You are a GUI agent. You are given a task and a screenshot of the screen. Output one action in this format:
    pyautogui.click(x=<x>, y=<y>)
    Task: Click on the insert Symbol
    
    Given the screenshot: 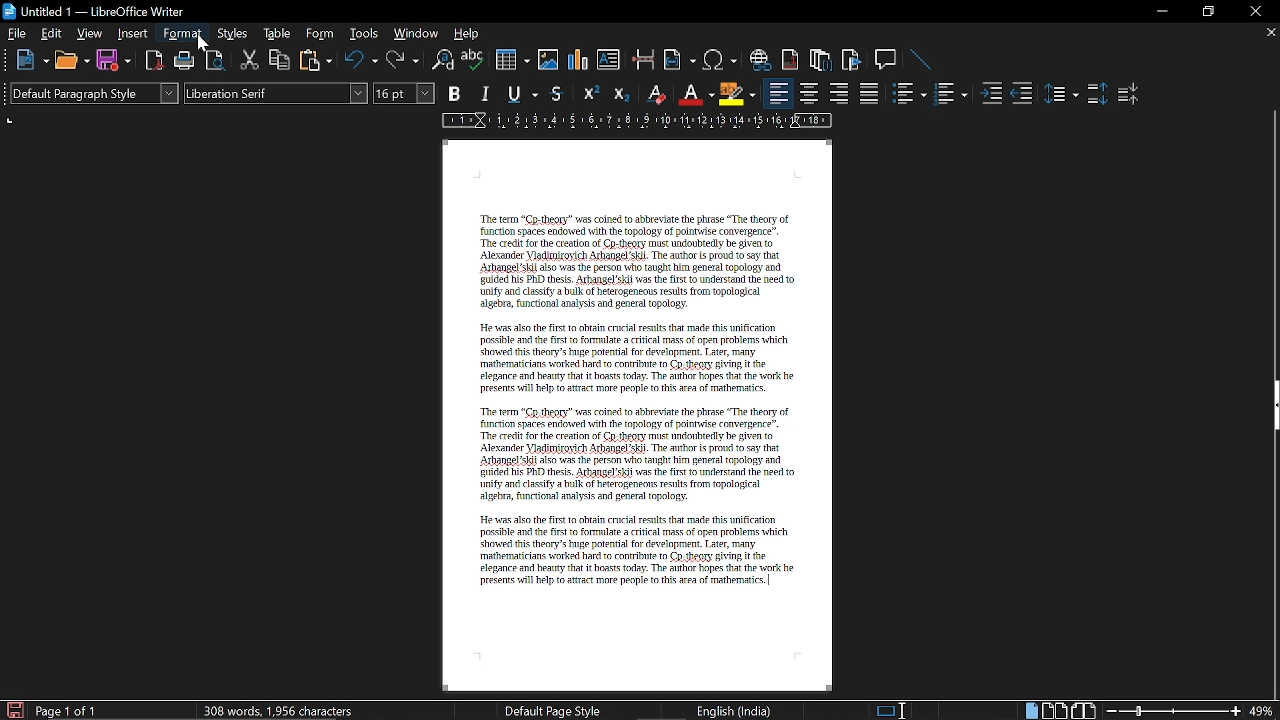 What is the action you would take?
    pyautogui.click(x=720, y=61)
    